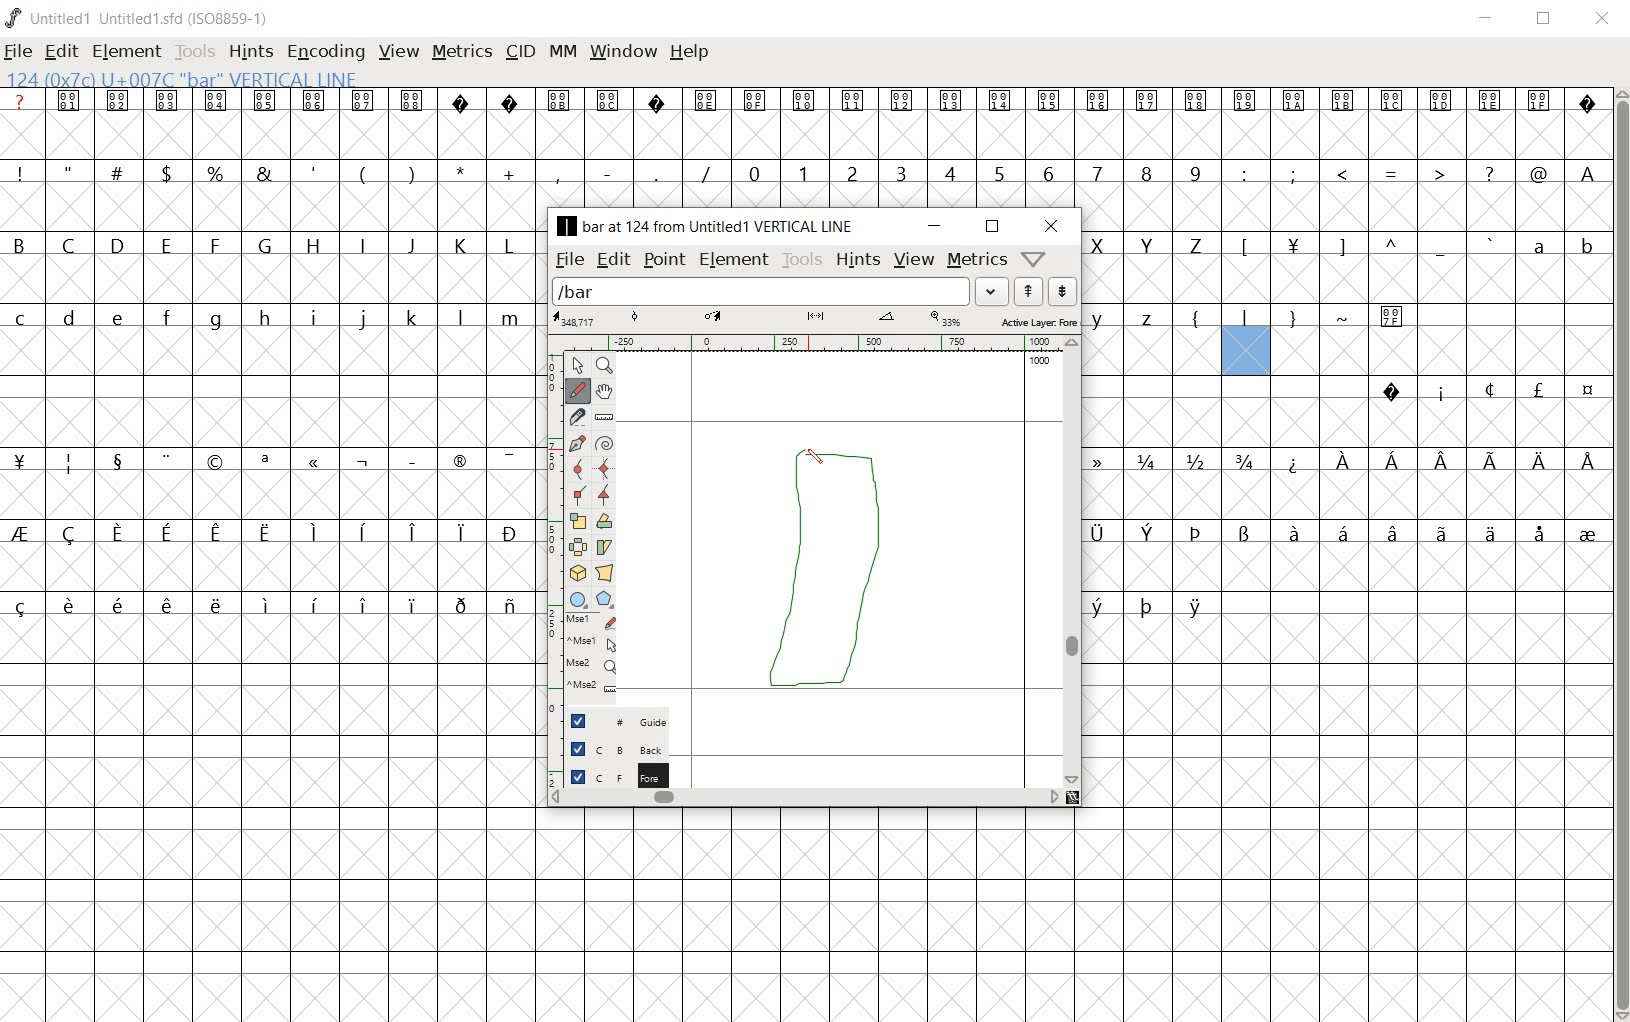  What do you see at coordinates (1347, 710) in the screenshot?
I see `empty cells` at bounding box center [1347, 710].